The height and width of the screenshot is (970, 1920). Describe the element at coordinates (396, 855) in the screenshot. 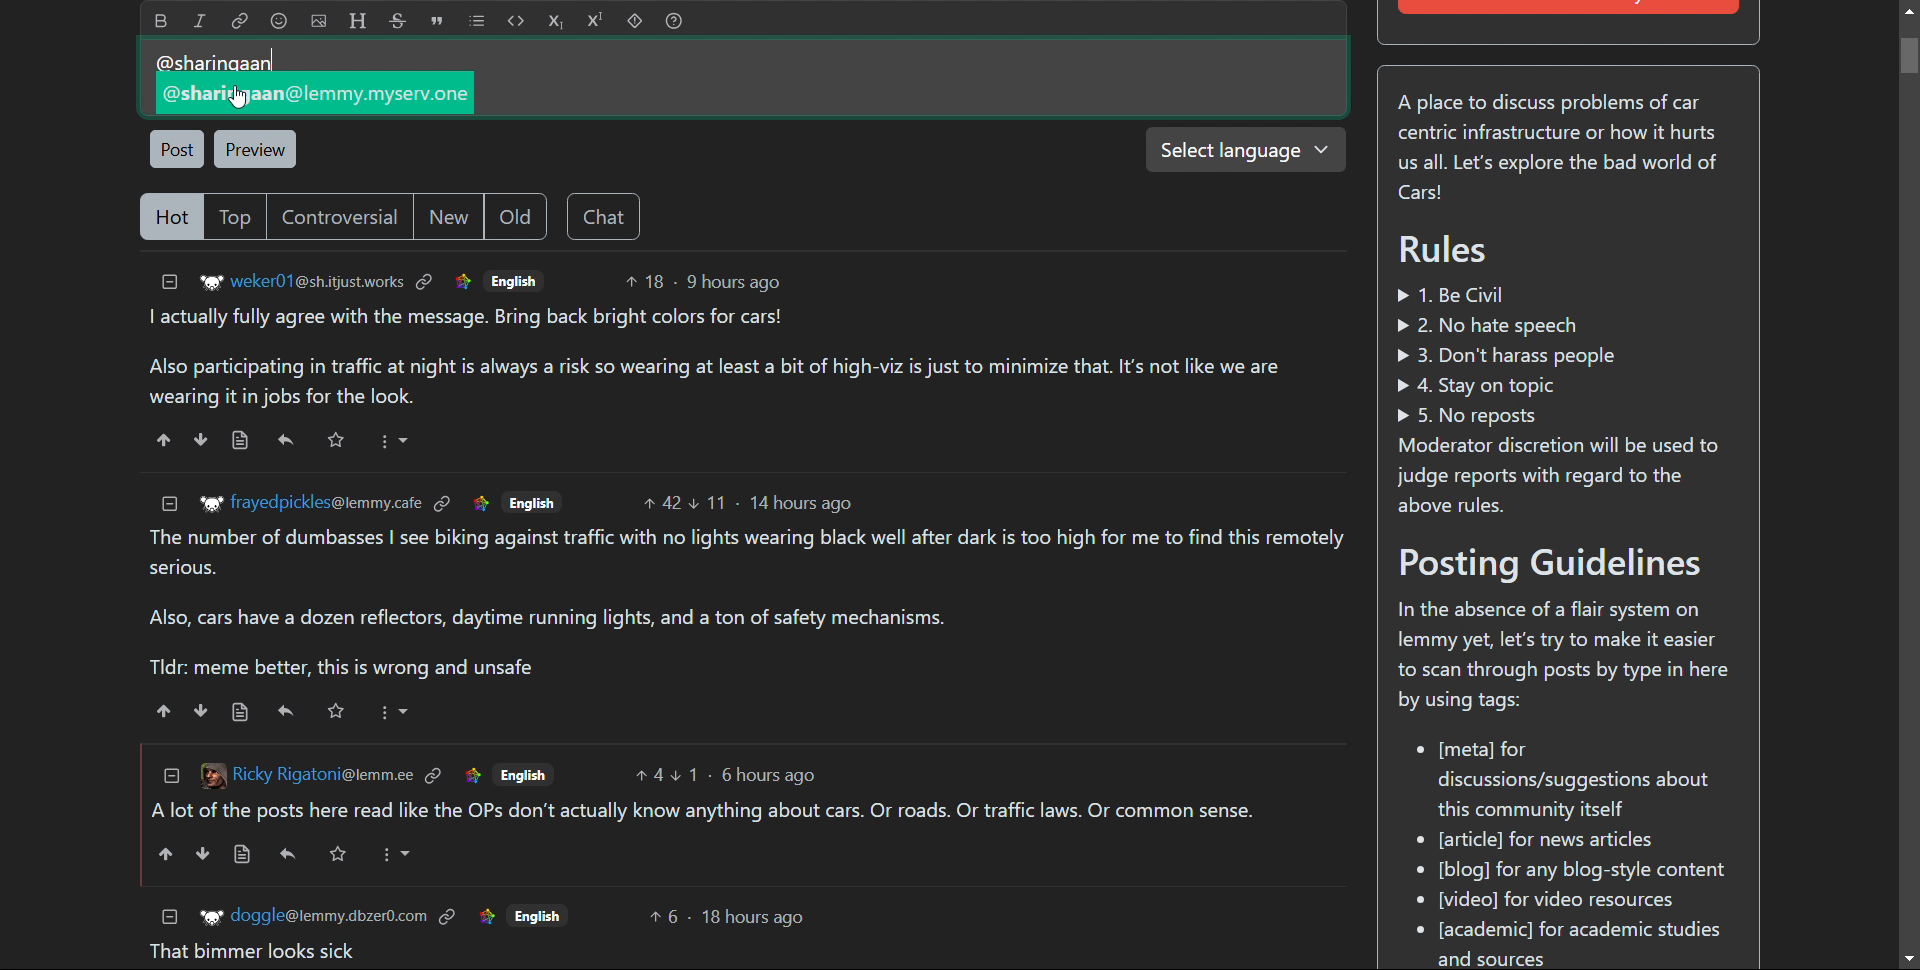

I see `More` at that location.